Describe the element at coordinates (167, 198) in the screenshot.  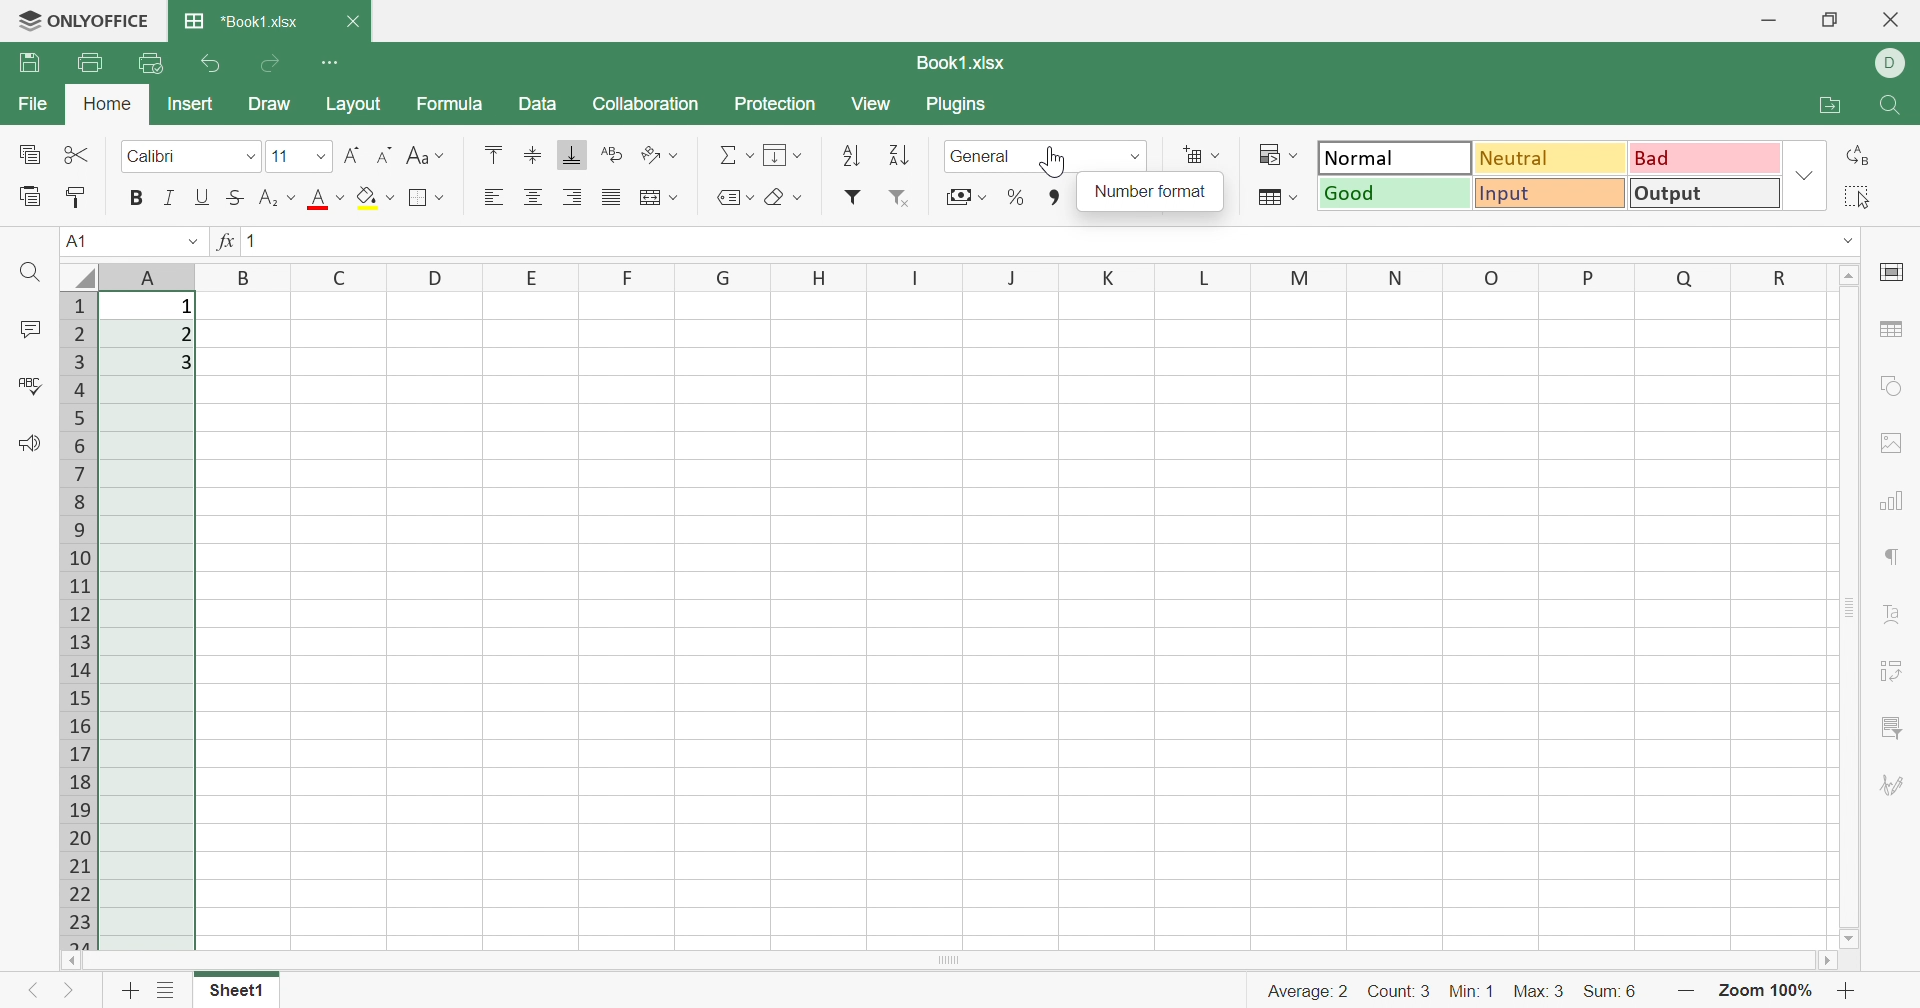
I see `Italic` at that location.